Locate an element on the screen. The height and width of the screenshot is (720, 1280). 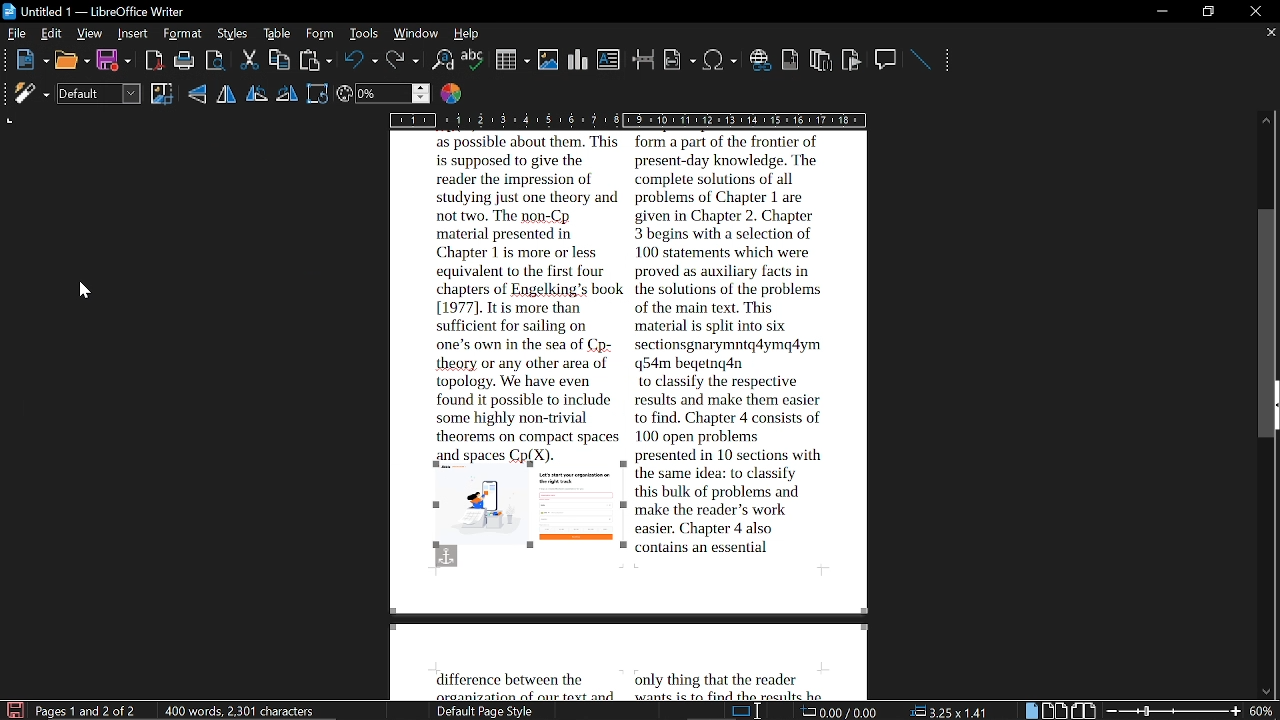
rotate  is located at coordinates (318, 93).